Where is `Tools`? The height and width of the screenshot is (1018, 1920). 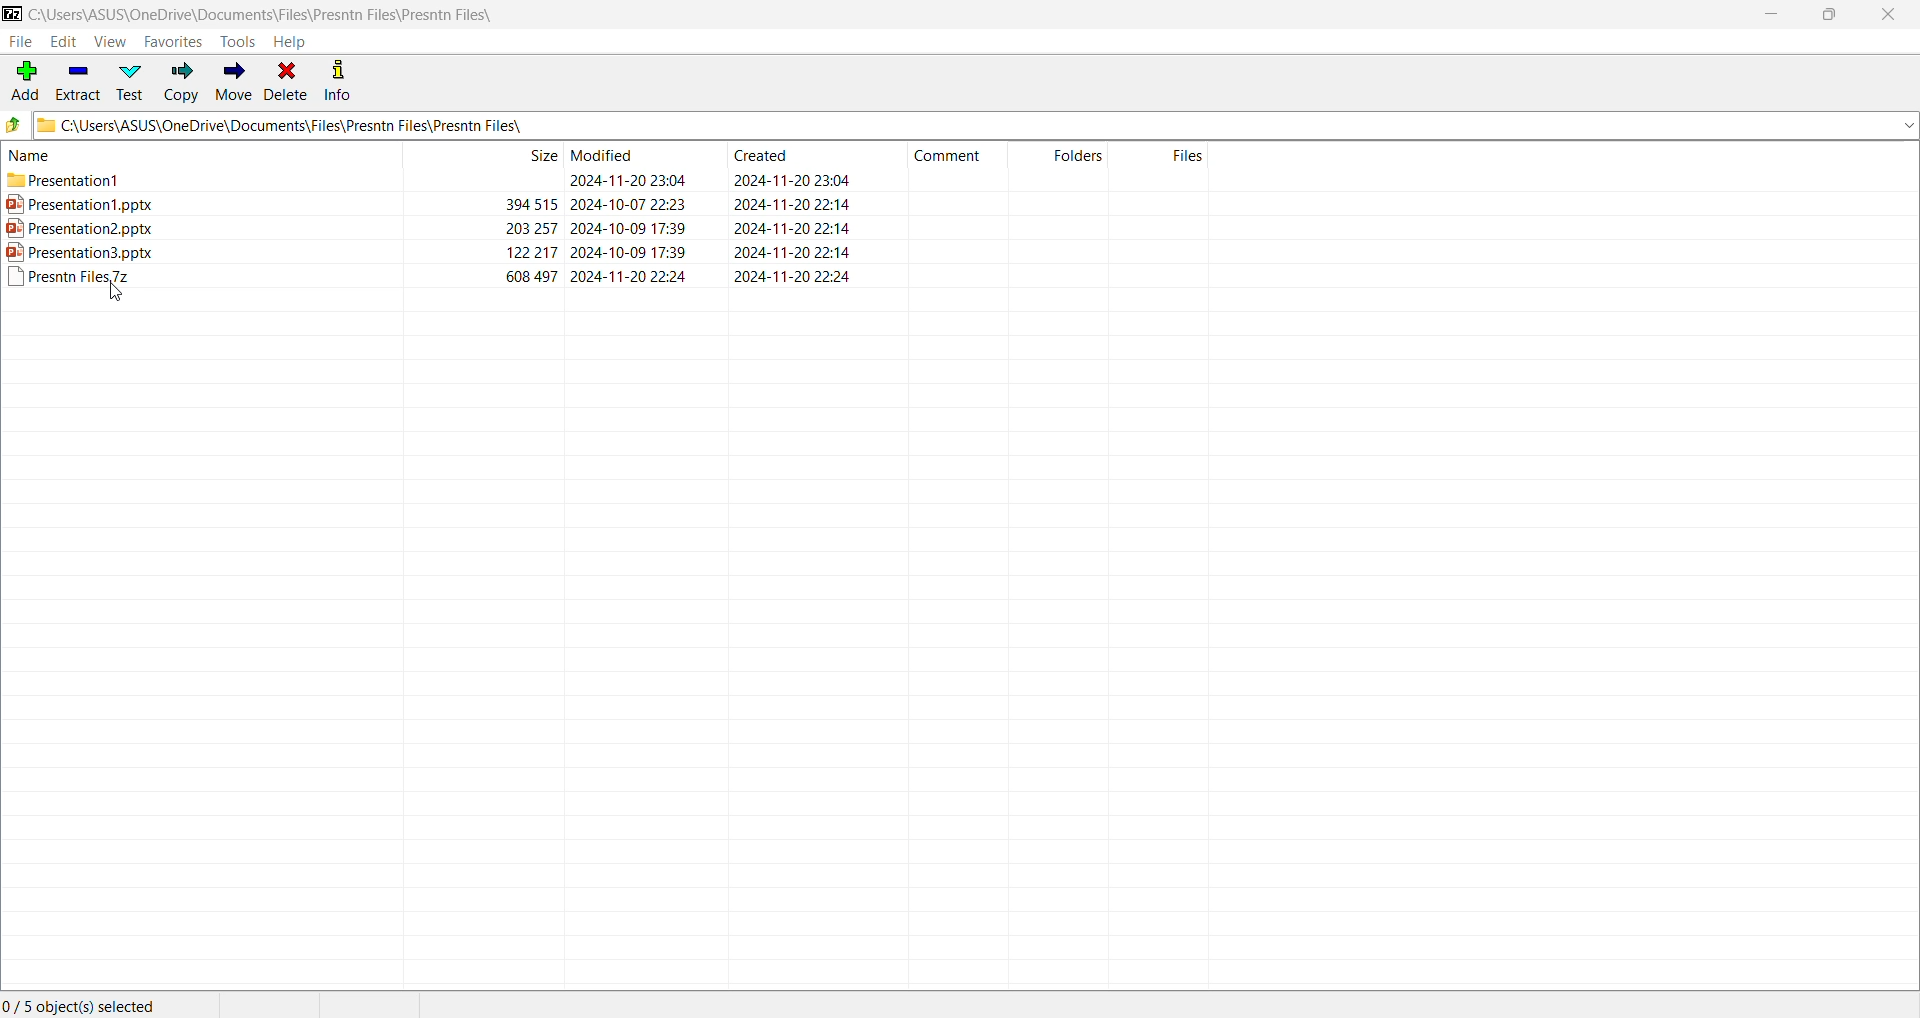 Tools is located at coordinates (240, 42).